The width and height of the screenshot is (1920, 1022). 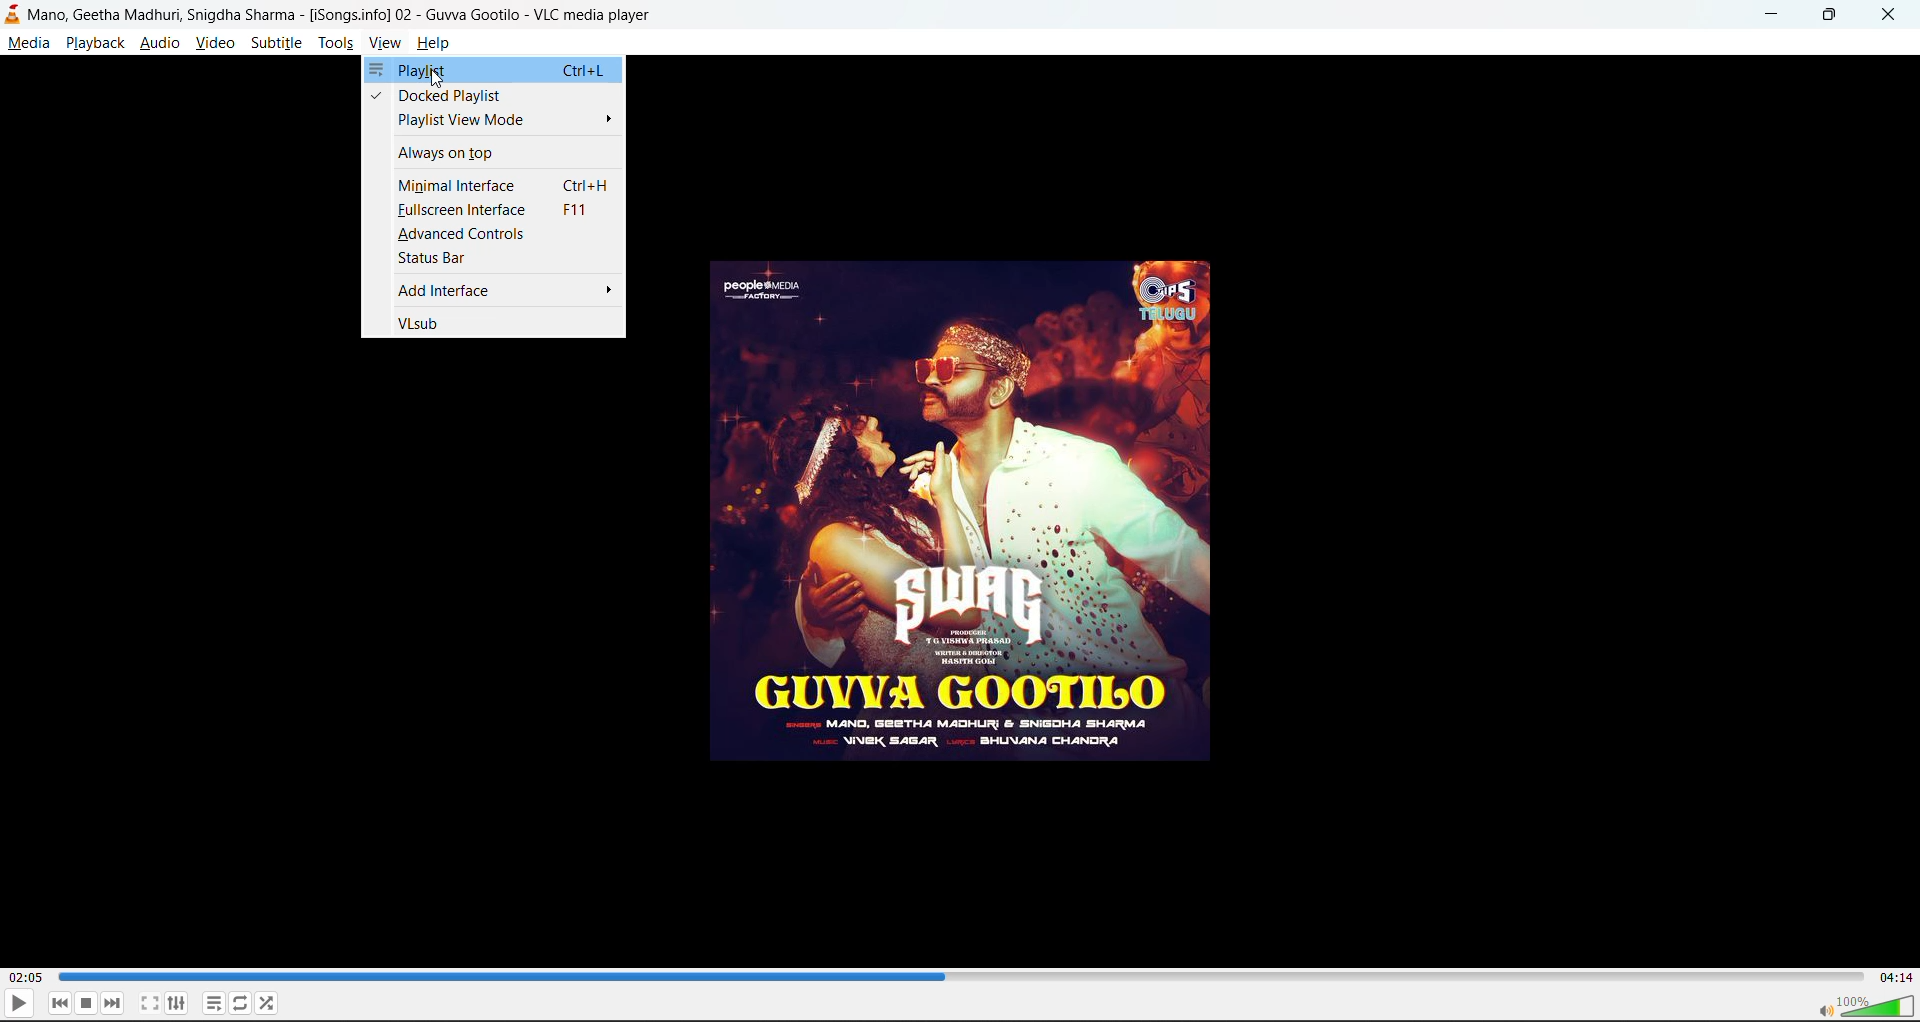 I want to click on advanced controls, so click(x=495, y=234).